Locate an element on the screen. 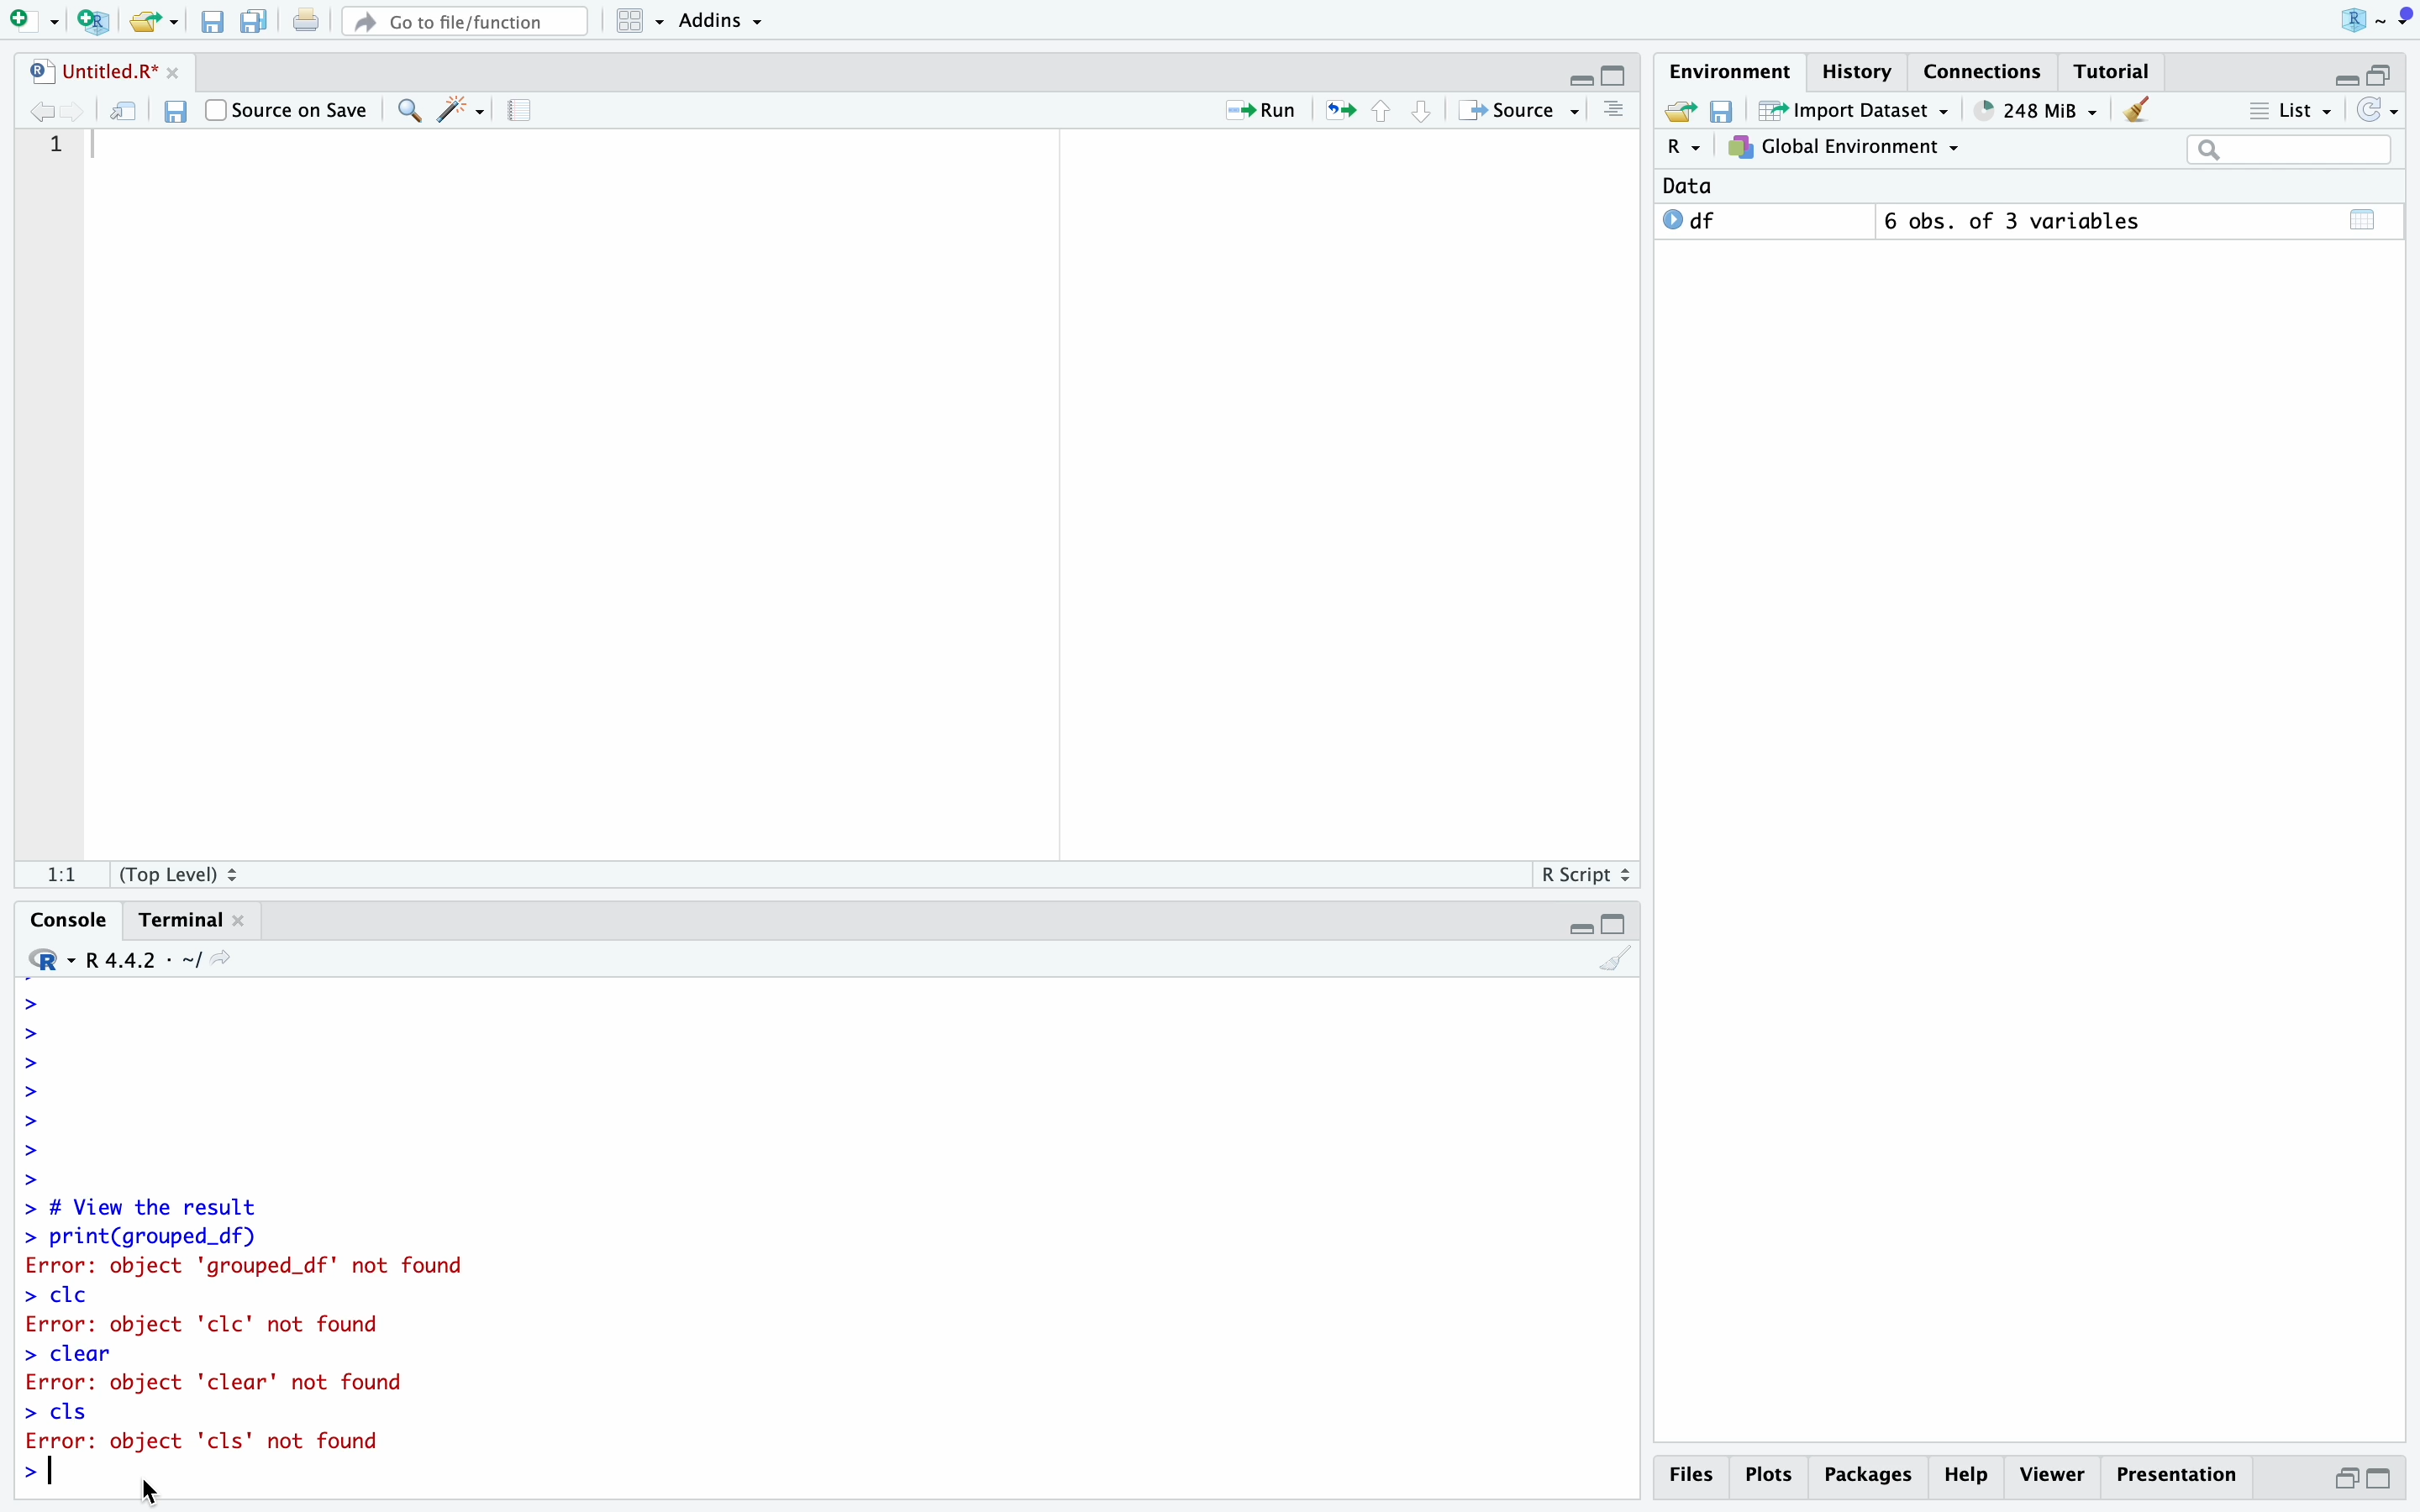 The width and height of the screenshot is (2420, 1512). Code Tools is located at coordinates (462, 109).